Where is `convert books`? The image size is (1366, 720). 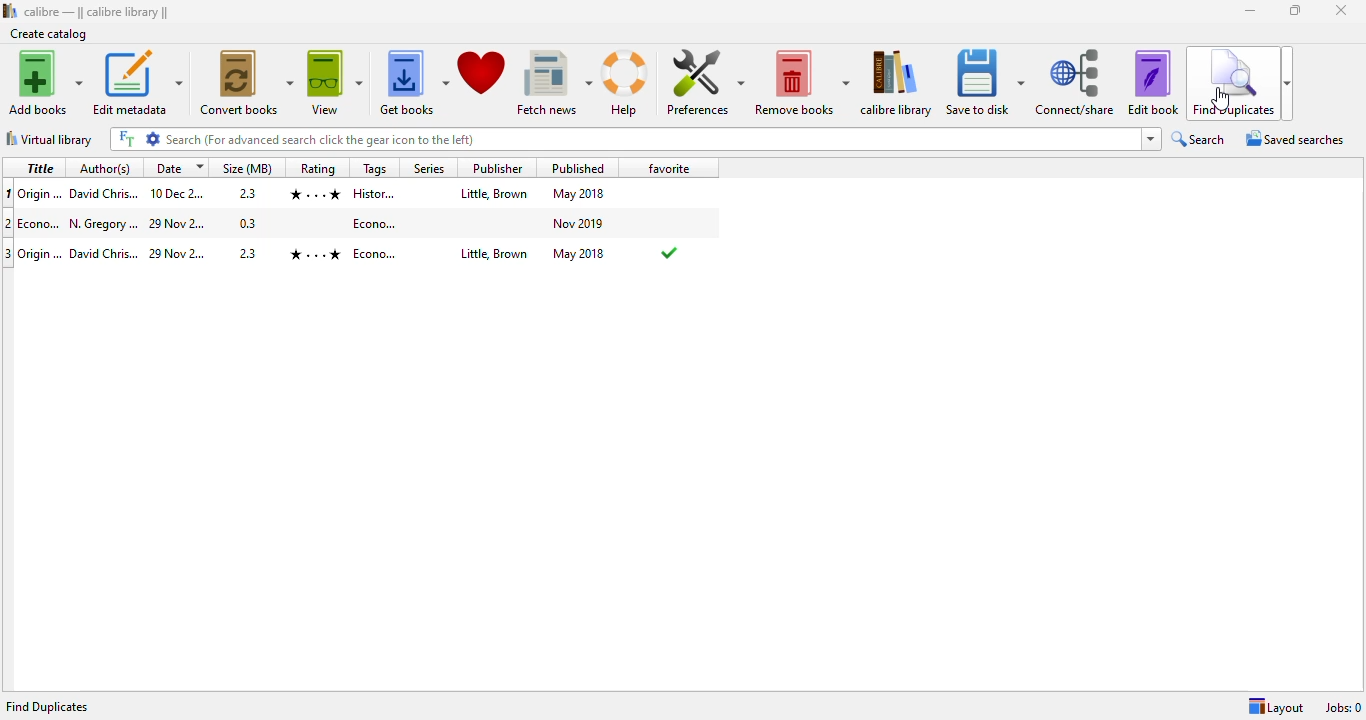 convert books is located at coordinates (244, 83).